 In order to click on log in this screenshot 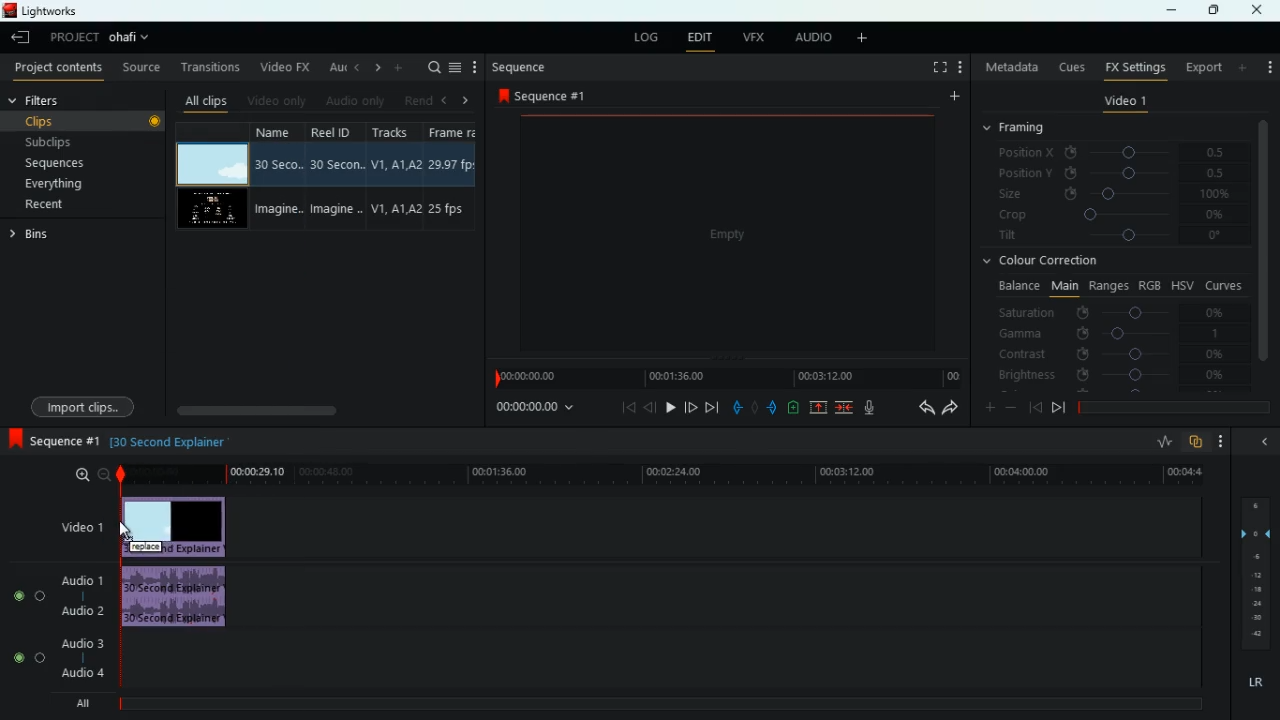, I will do `click(643, 35)`.